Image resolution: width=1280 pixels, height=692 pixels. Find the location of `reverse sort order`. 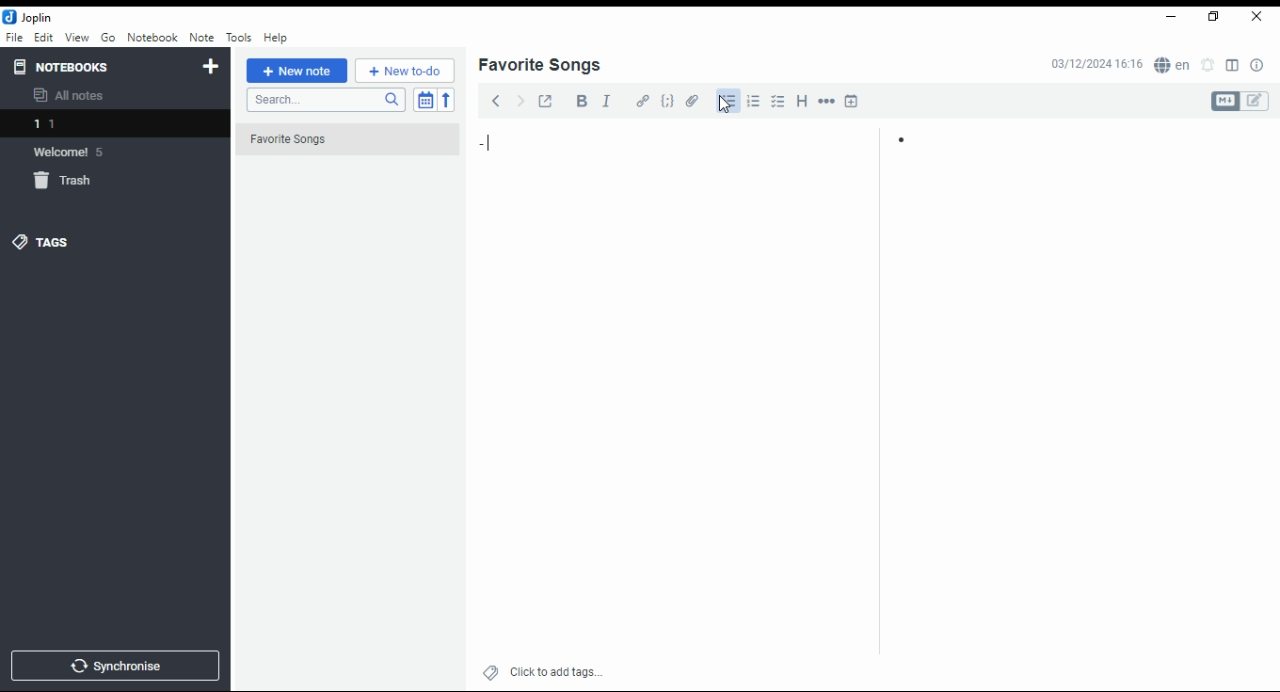

reverse sort order is located at coordinates (446, 100).